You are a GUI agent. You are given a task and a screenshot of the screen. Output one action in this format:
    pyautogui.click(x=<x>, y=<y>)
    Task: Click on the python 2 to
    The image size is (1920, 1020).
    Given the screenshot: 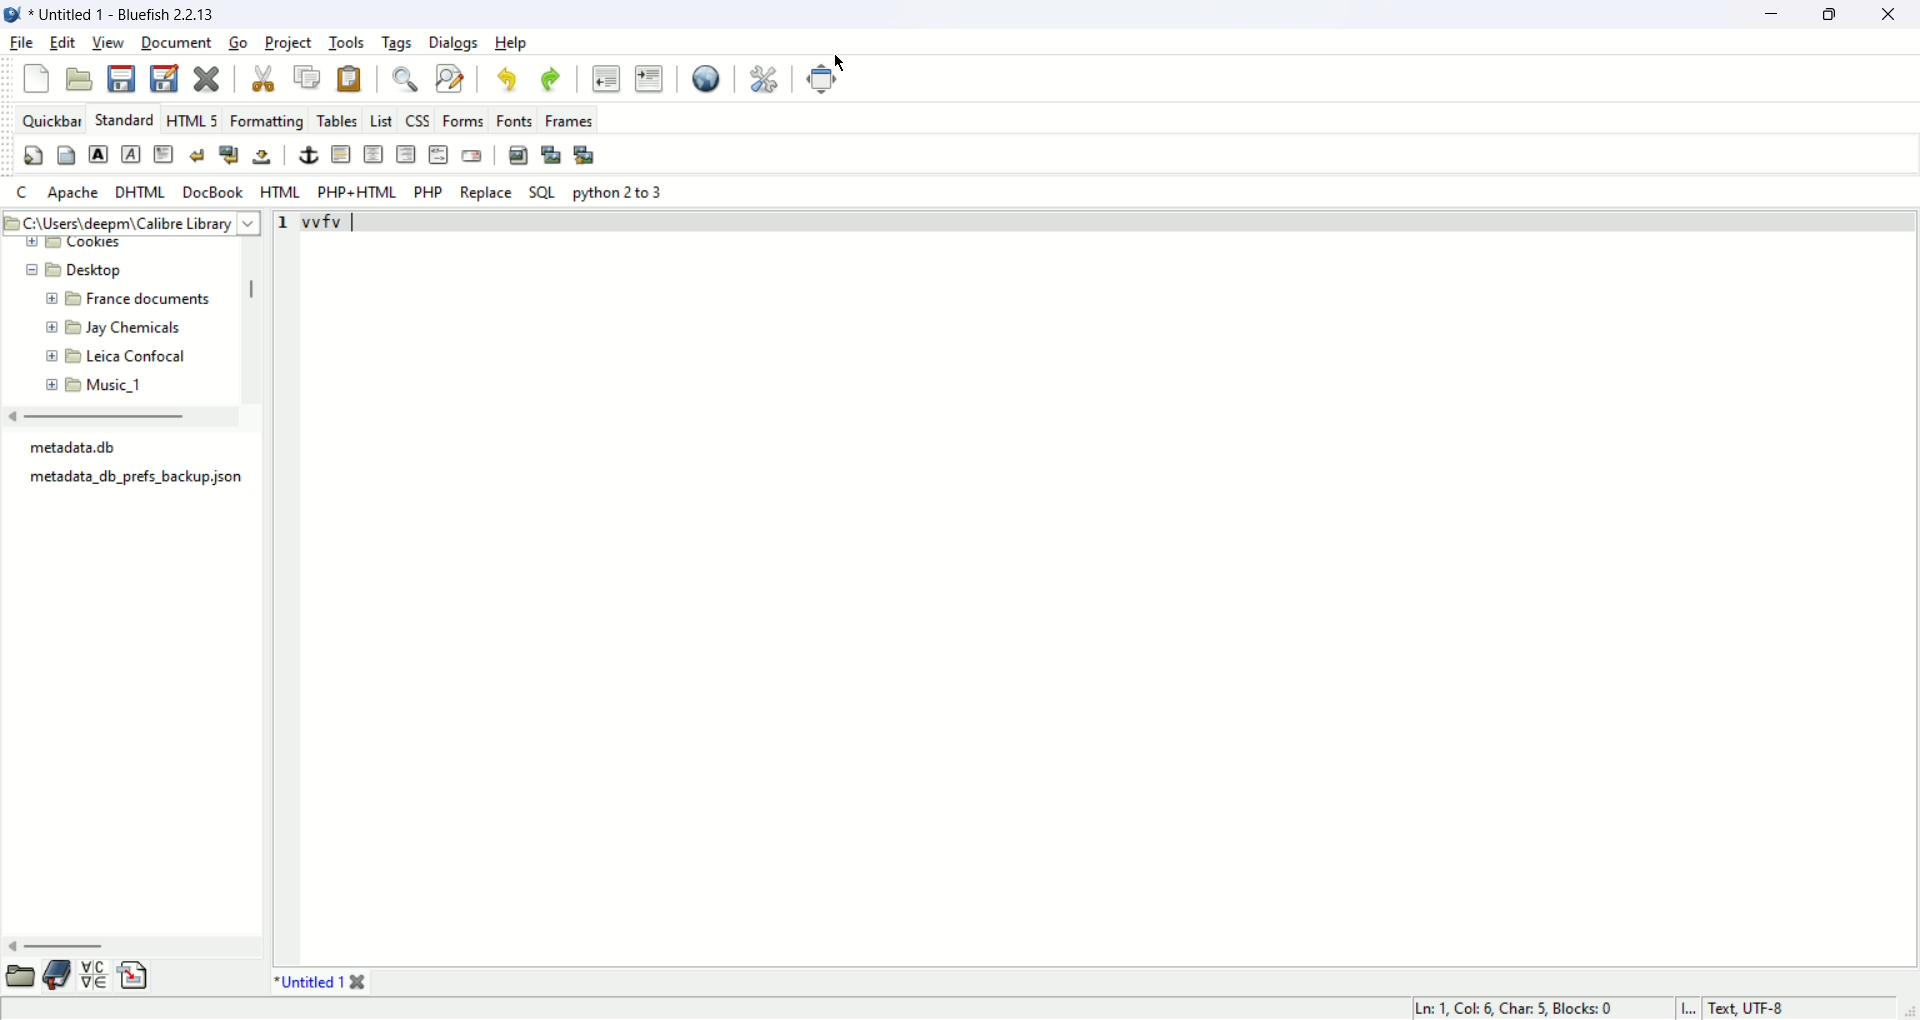 What is the action you would take?
    pyautogui.click(x=621, y=192)
    